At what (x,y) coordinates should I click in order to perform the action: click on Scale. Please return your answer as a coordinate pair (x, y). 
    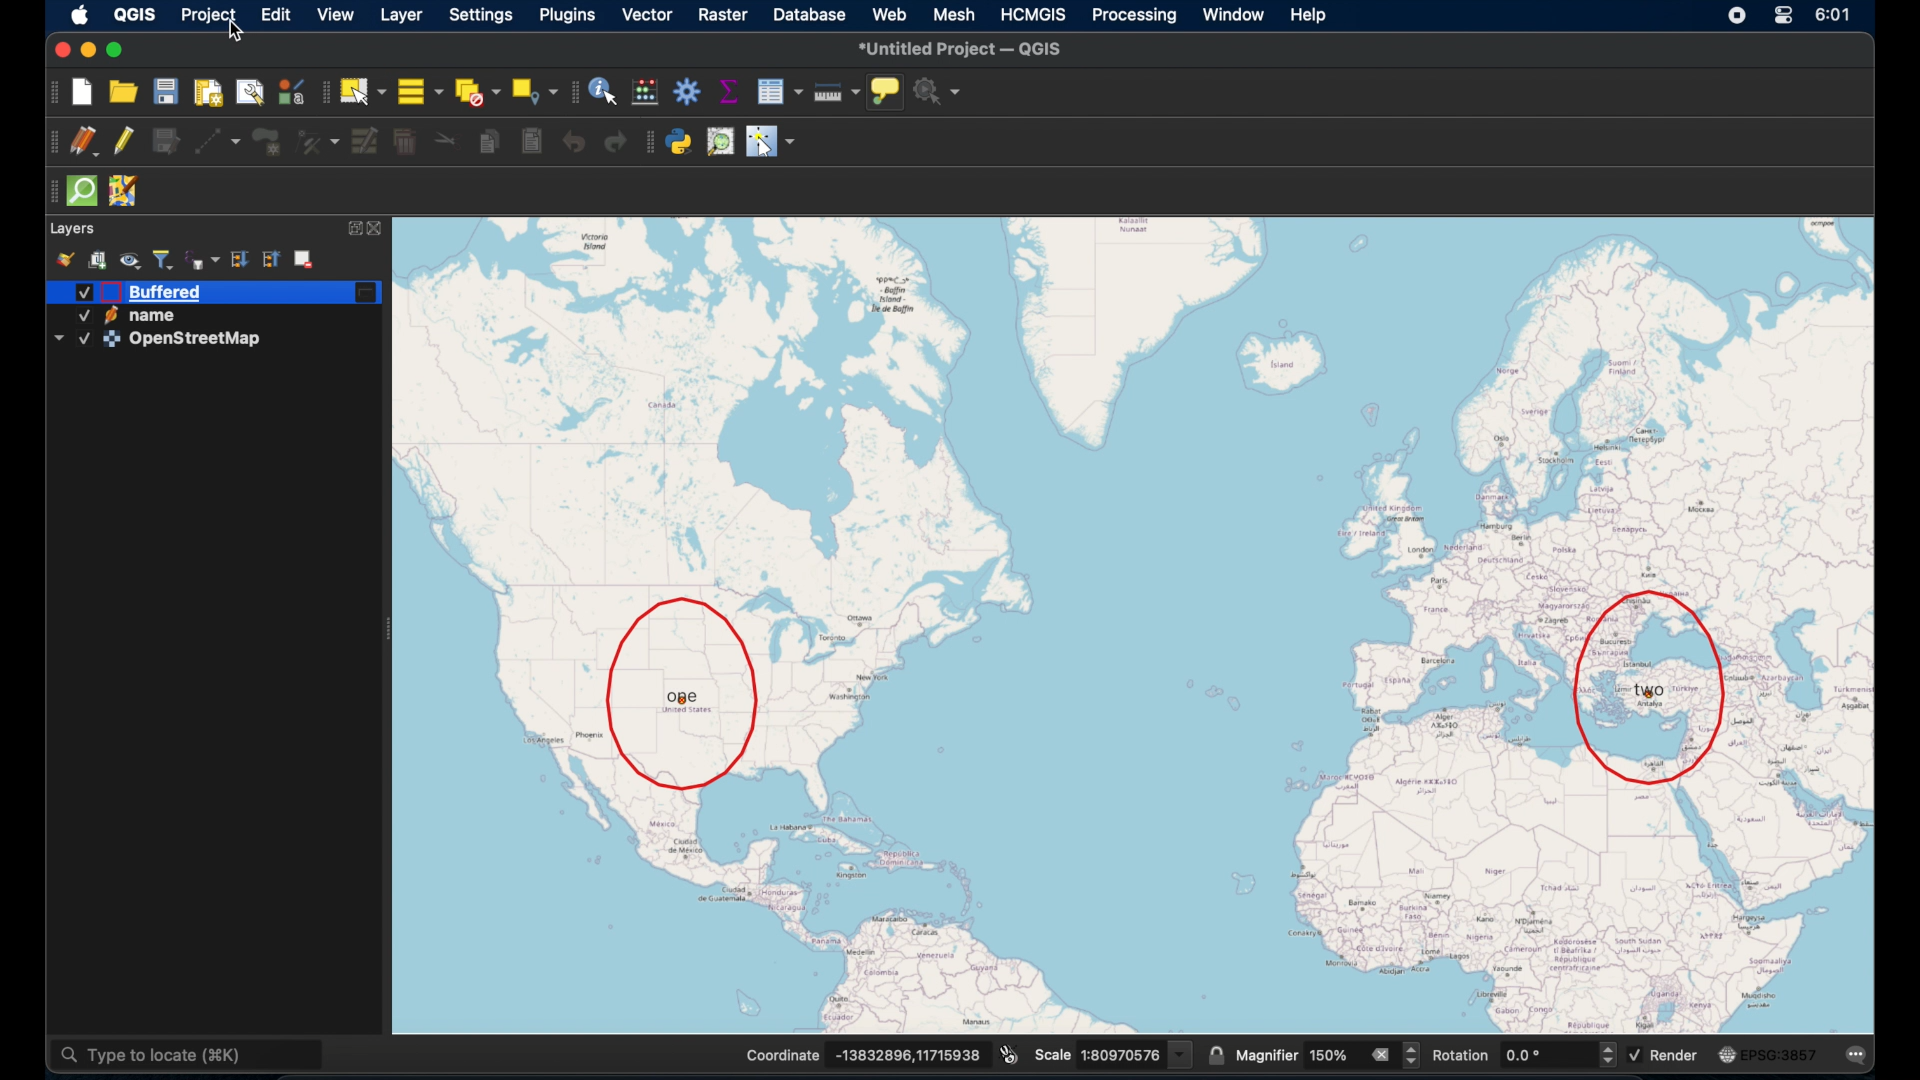
    Looking at the image, I should click on (1053, 1055).